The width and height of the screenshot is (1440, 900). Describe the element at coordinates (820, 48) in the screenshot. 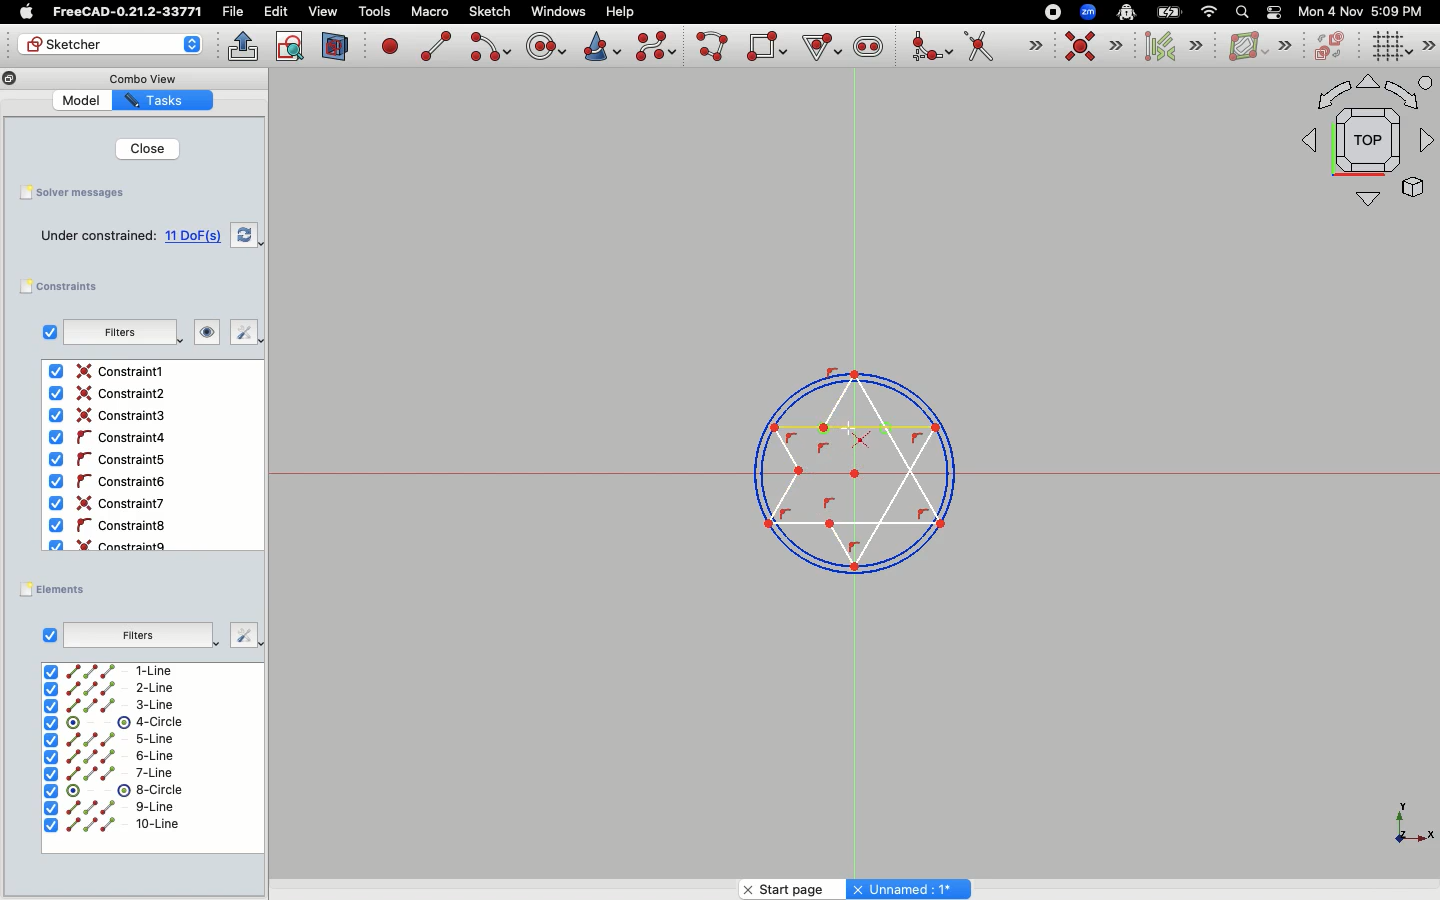

I see `Create Regular Polygon` at that location.